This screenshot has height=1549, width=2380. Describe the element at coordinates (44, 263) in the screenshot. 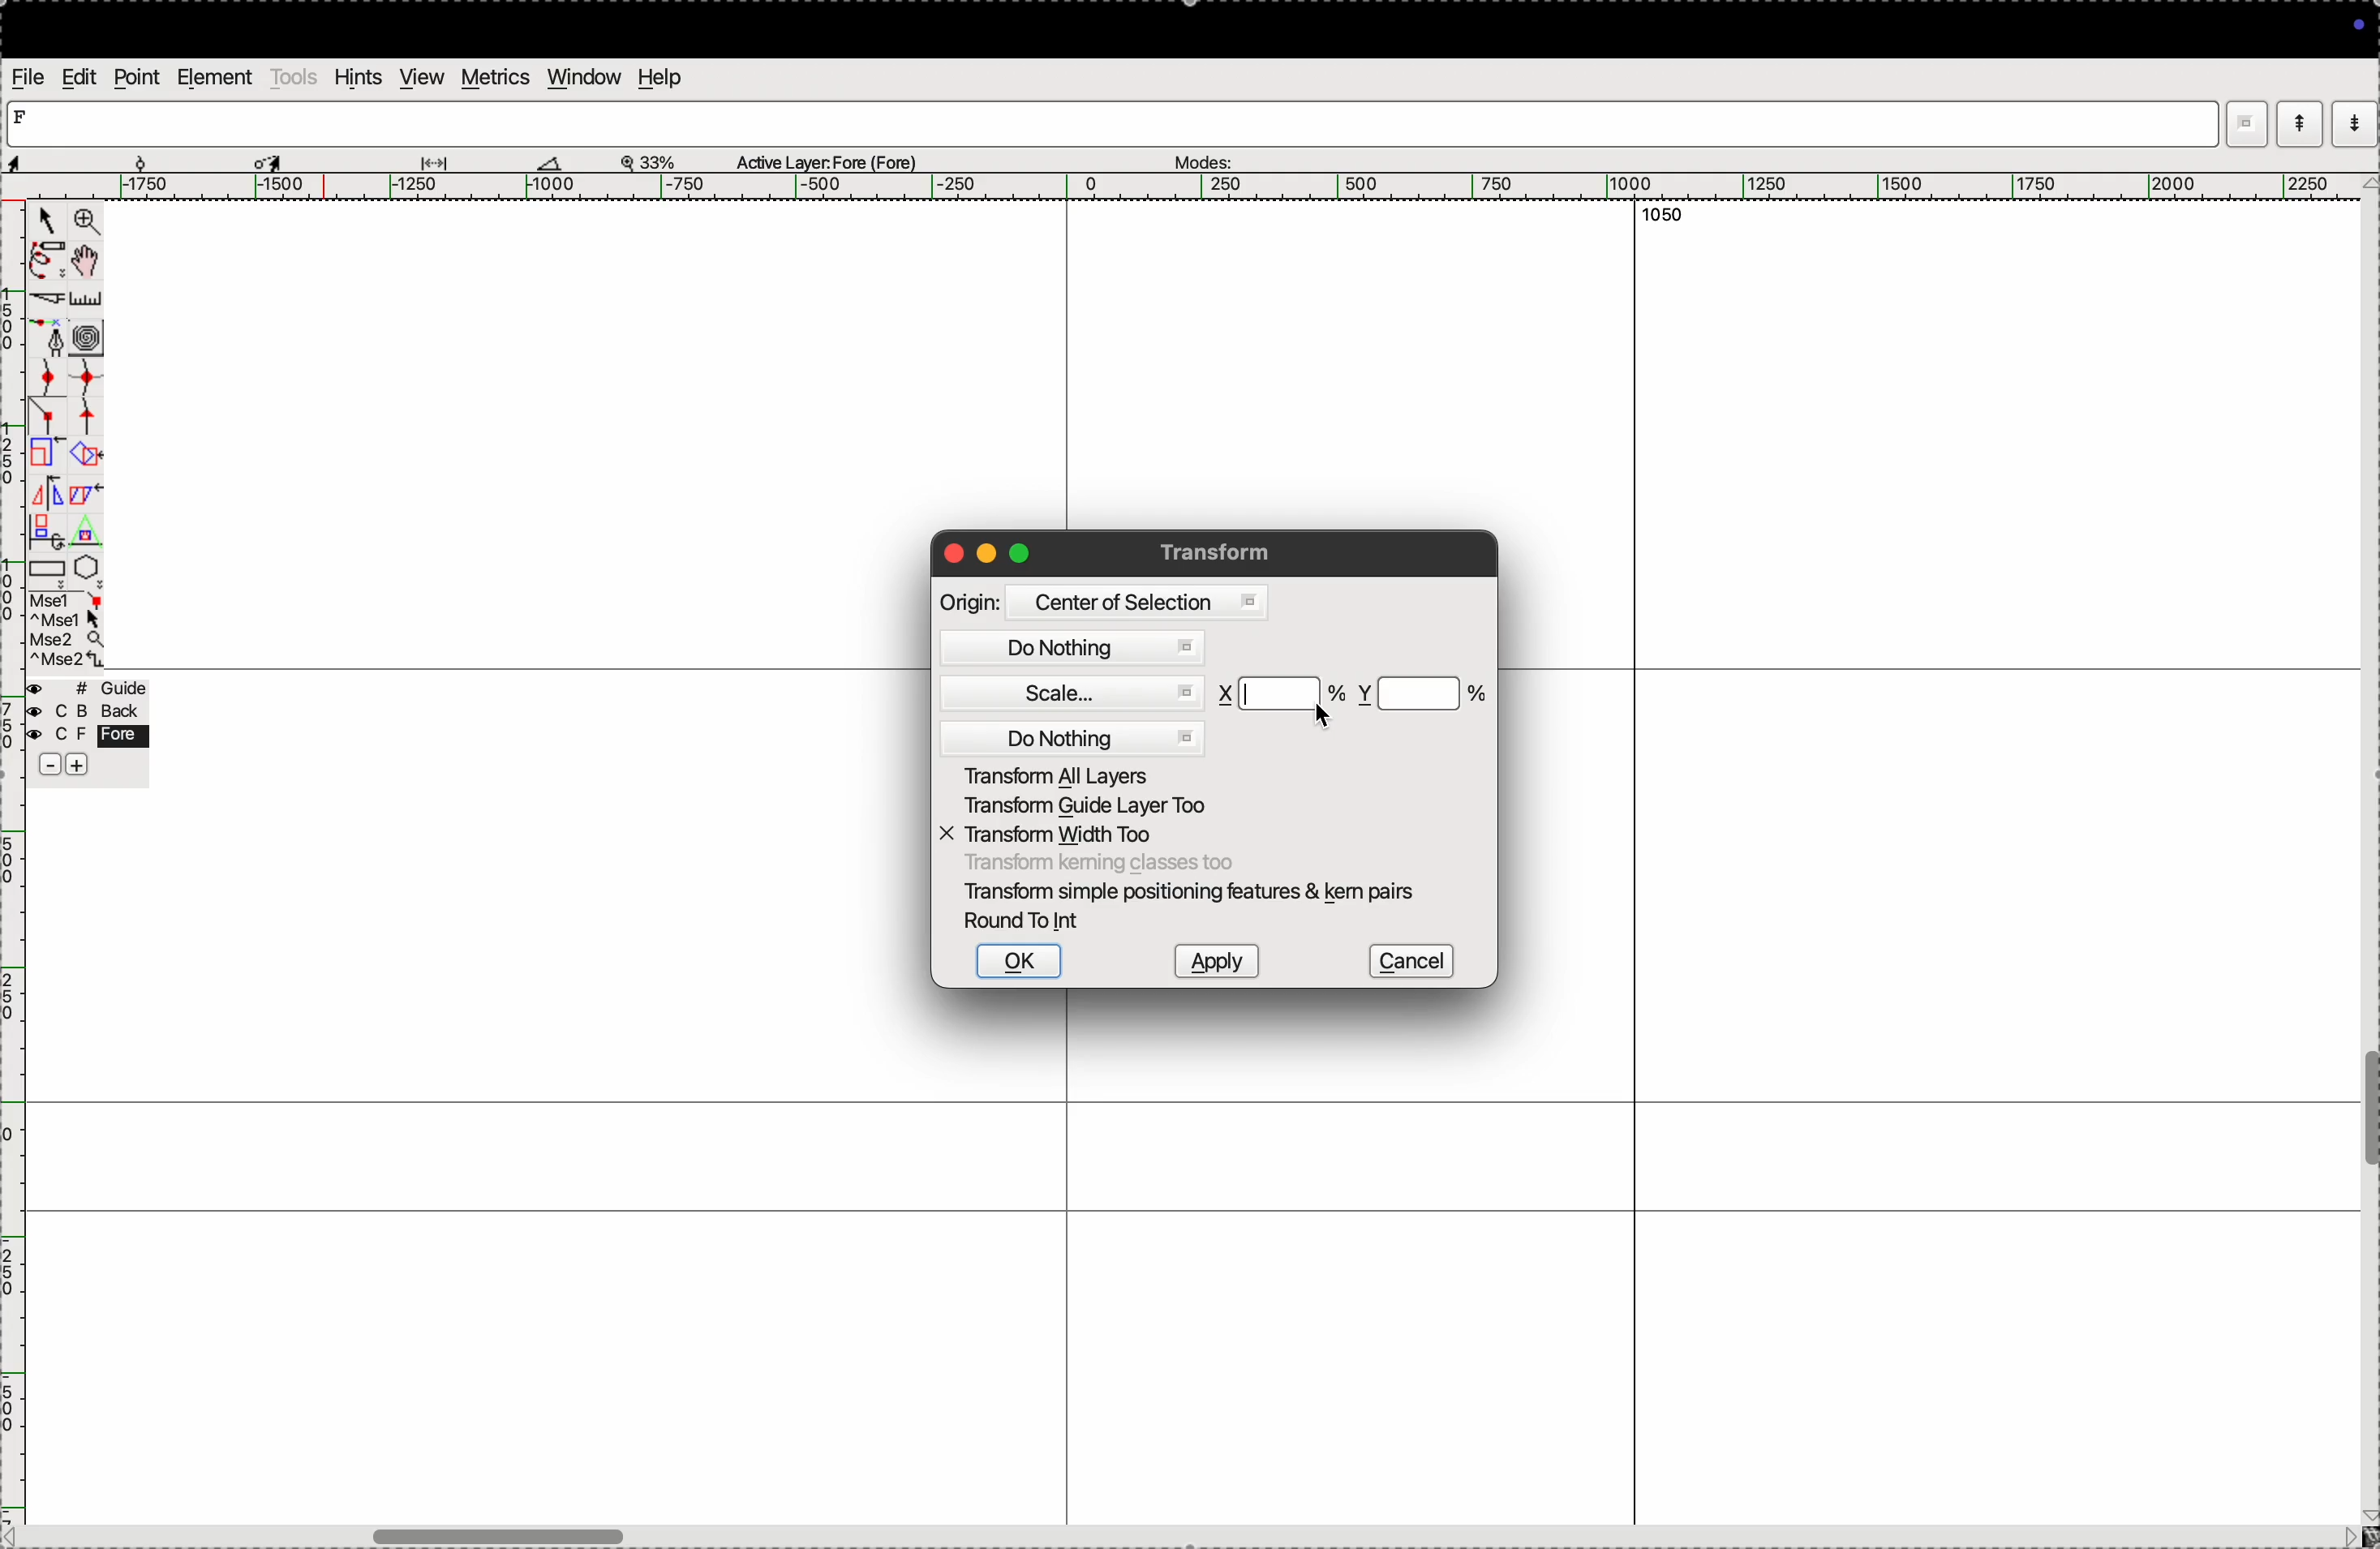

I see `pen` at that location.